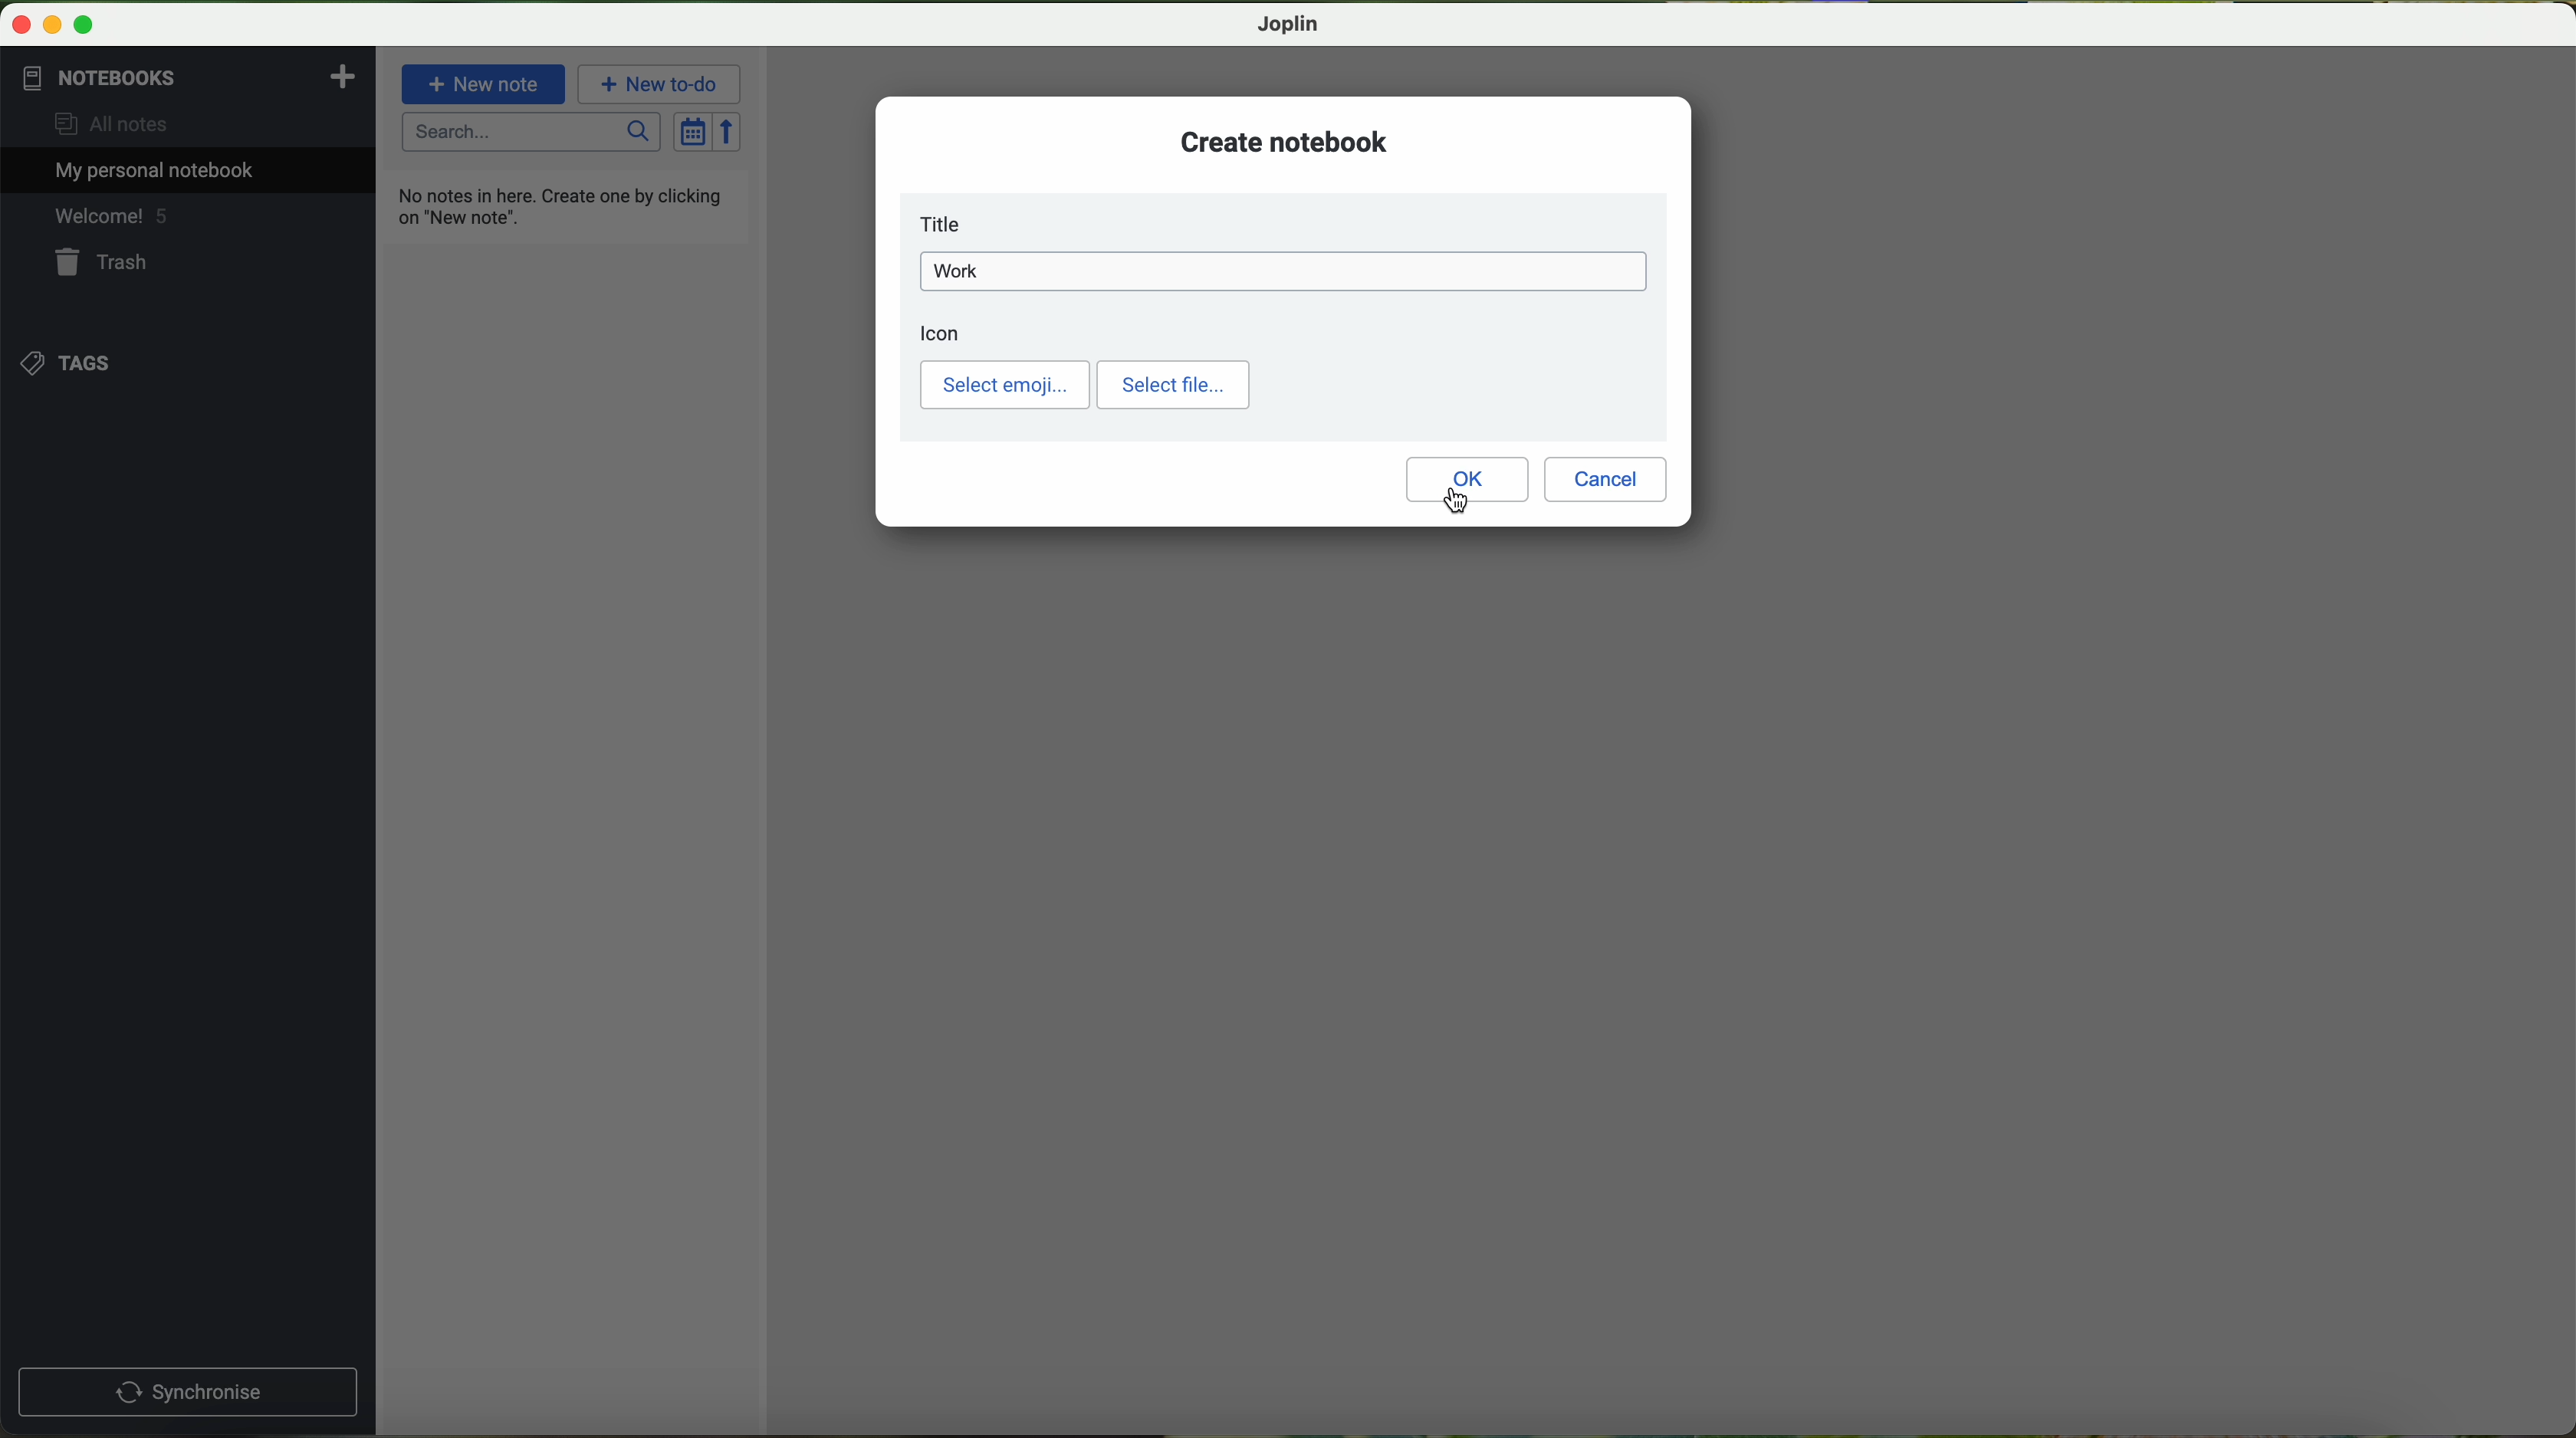 The image size is (2576, 1438). What do you see at coordinates (55, 26) in the screenshot?
I see `minimize` at bounding box center [55, 26].